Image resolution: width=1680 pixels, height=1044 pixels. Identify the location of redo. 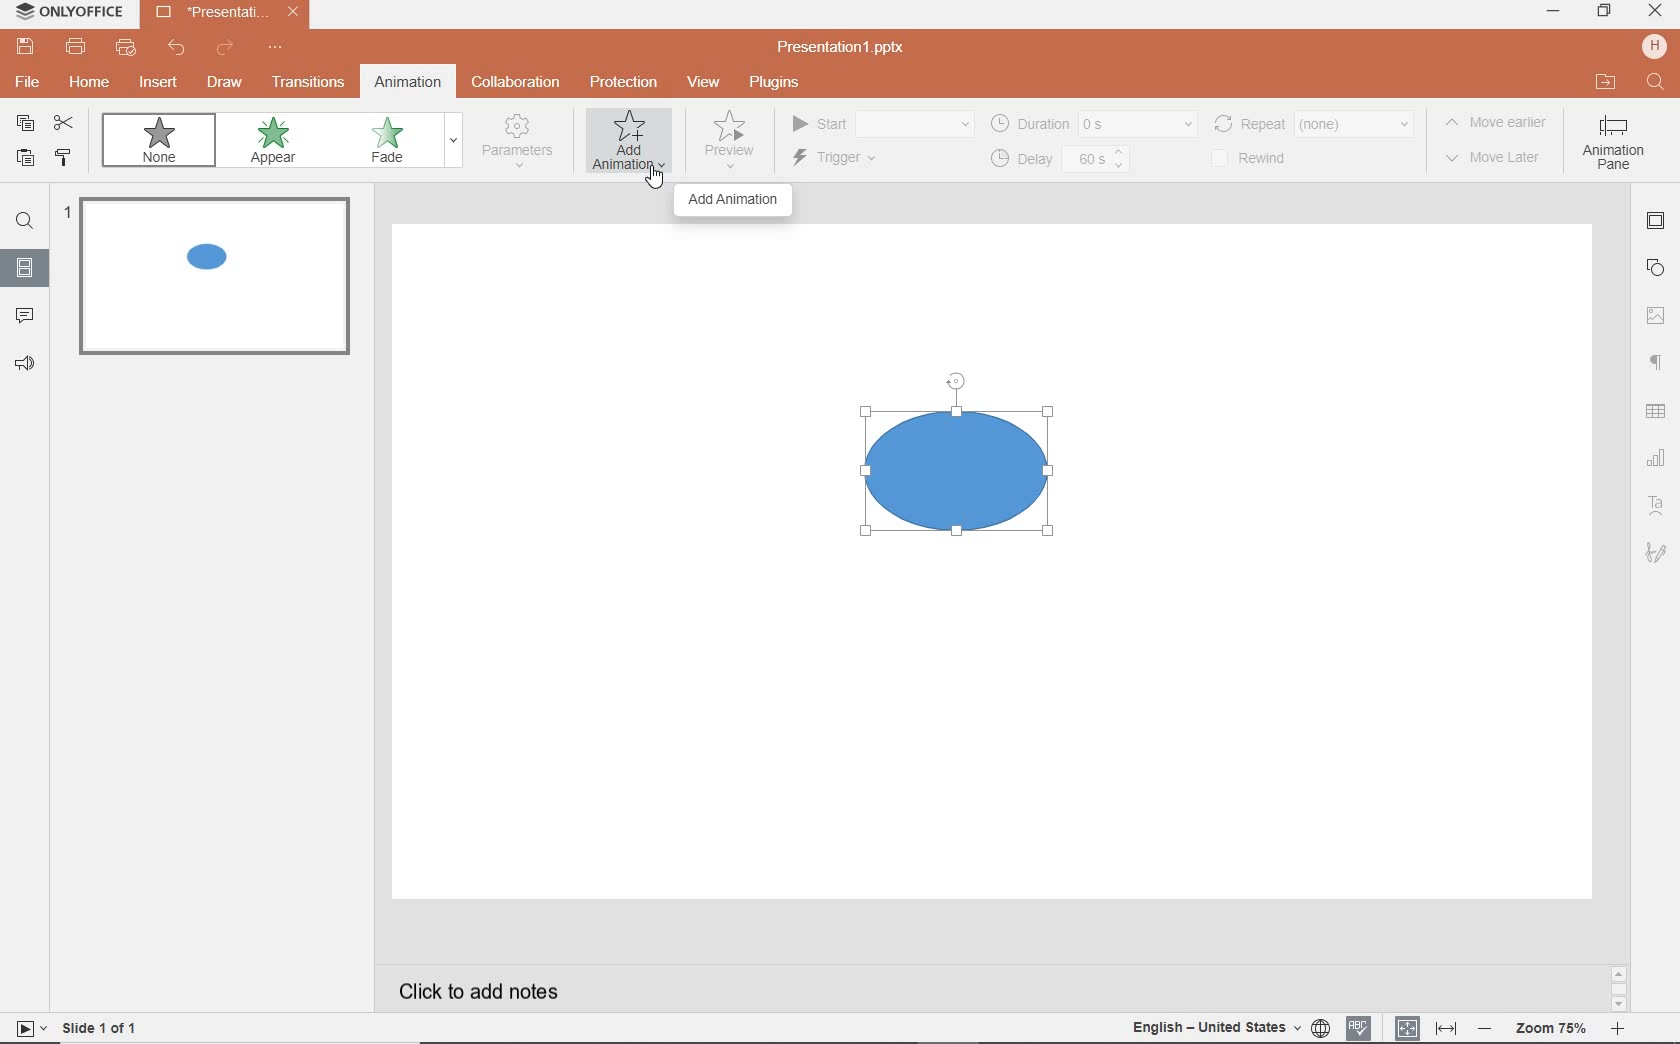
(224, 49).